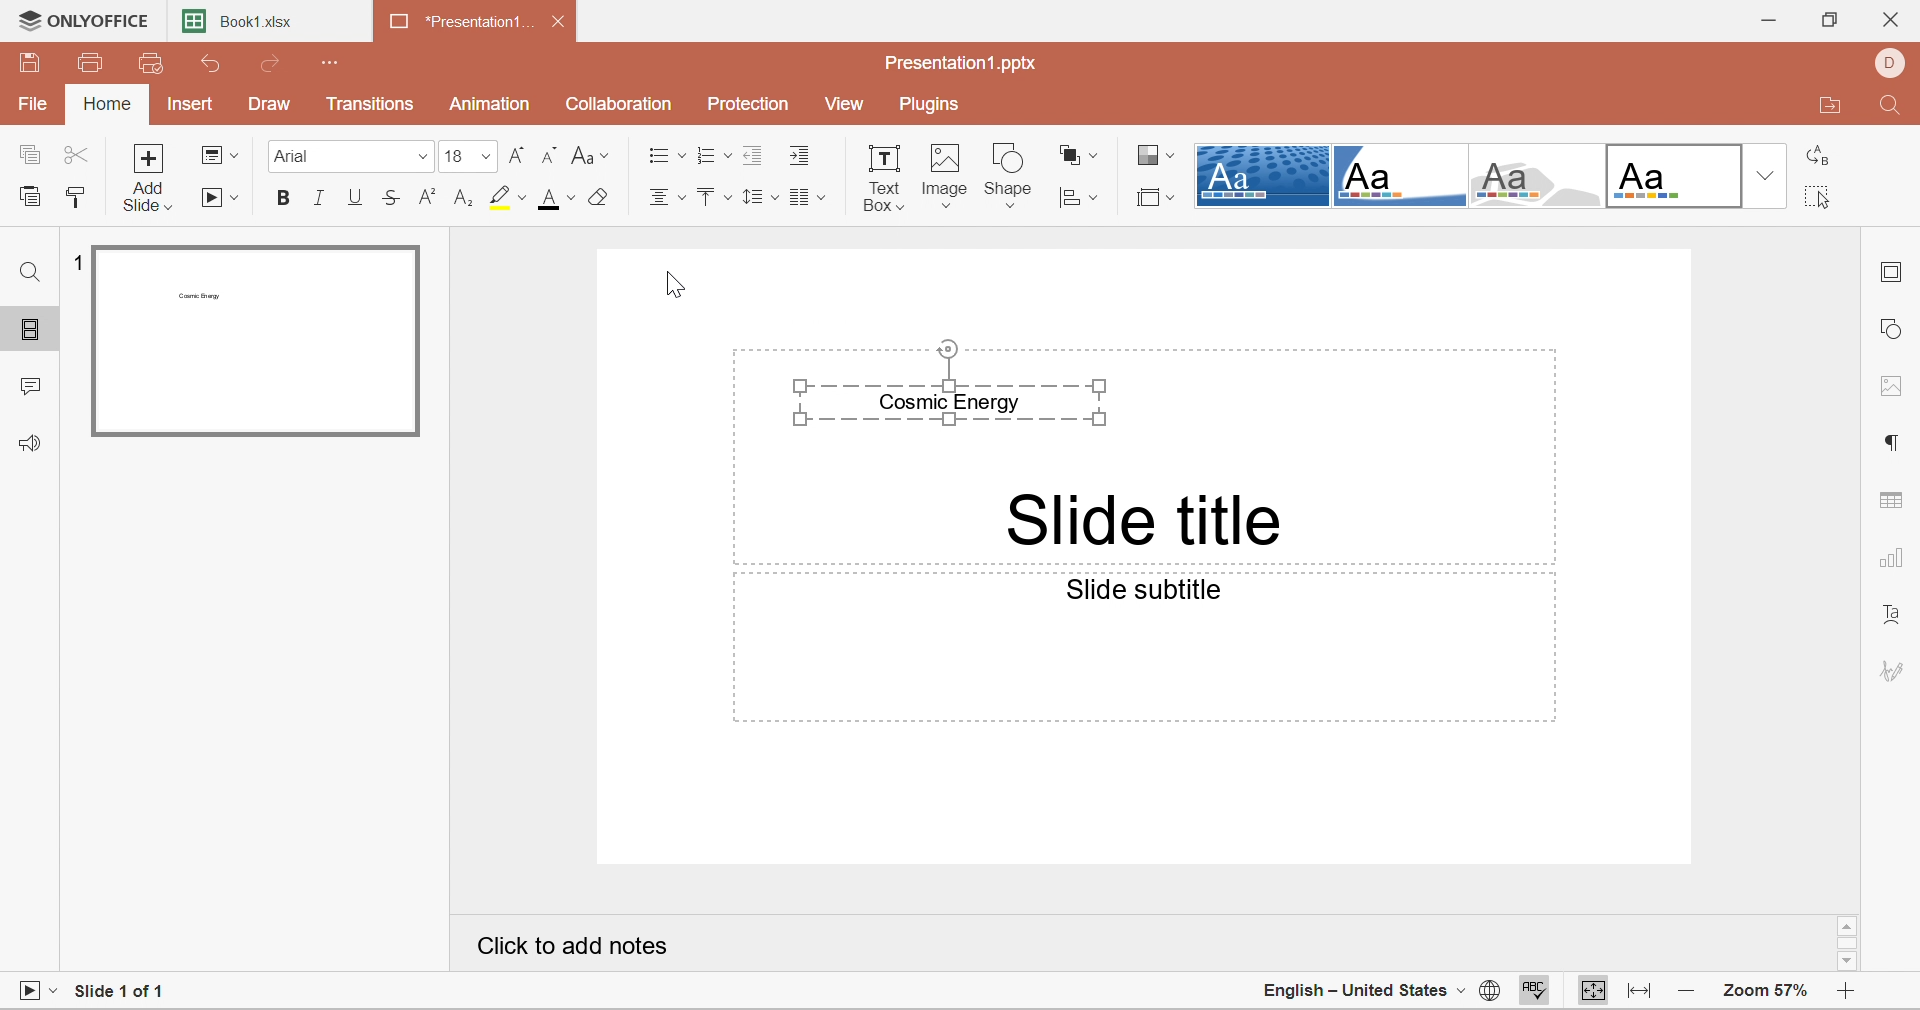  I want to click on Decrease Indent, so click(751, 154).